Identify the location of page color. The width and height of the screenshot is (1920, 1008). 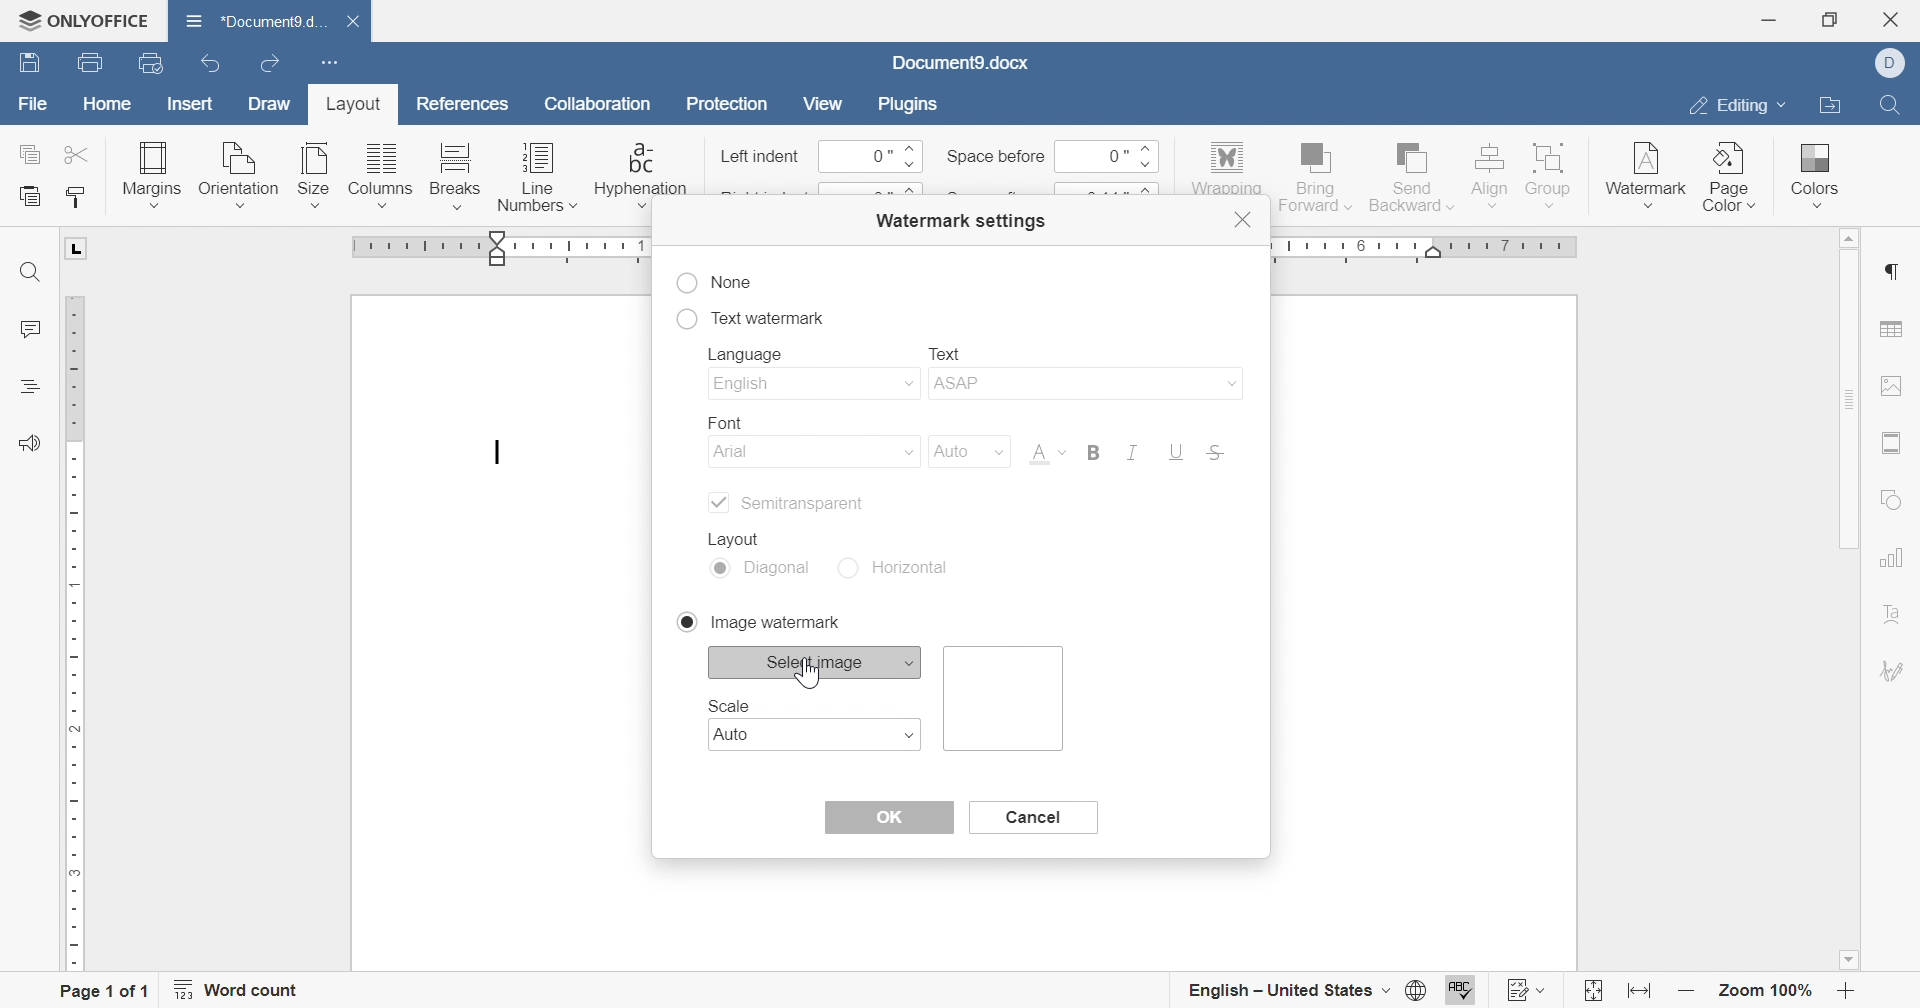
(1731, 176).